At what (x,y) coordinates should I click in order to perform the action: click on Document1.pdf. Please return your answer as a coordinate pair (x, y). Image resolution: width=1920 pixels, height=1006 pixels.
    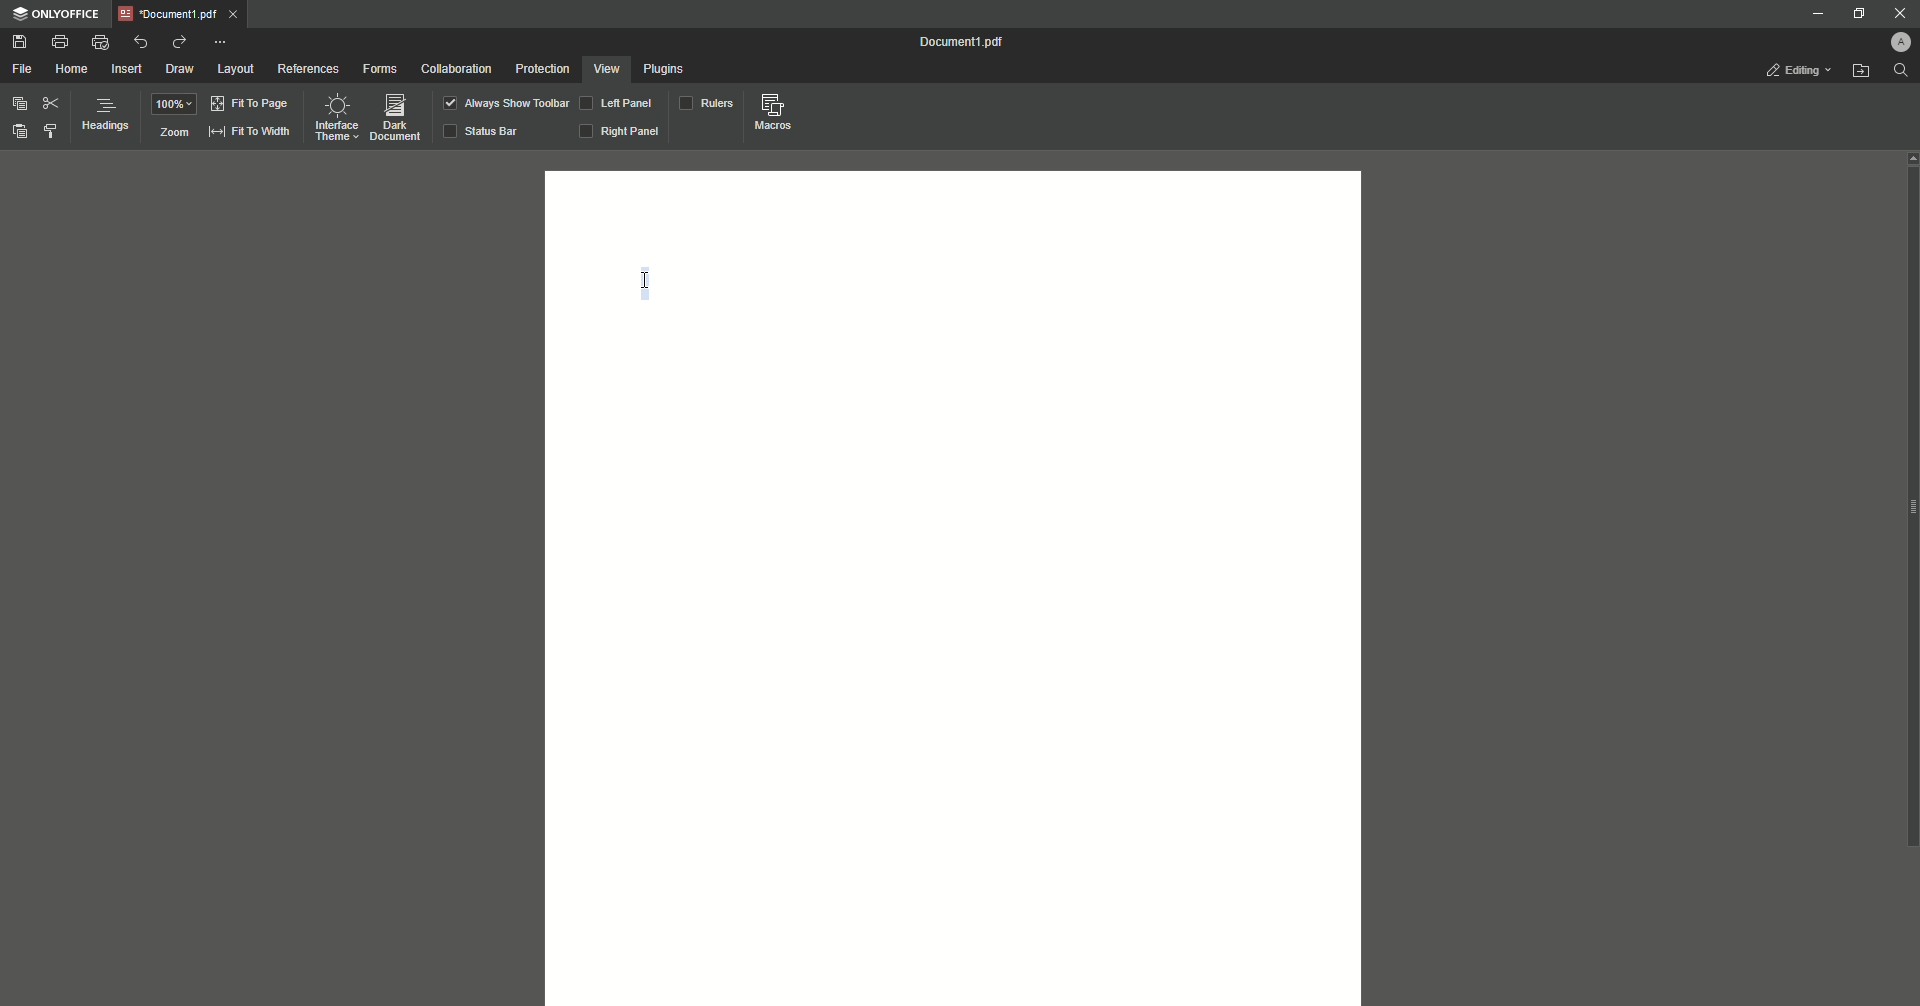
    Looking at the image, I should click on (952, 43).